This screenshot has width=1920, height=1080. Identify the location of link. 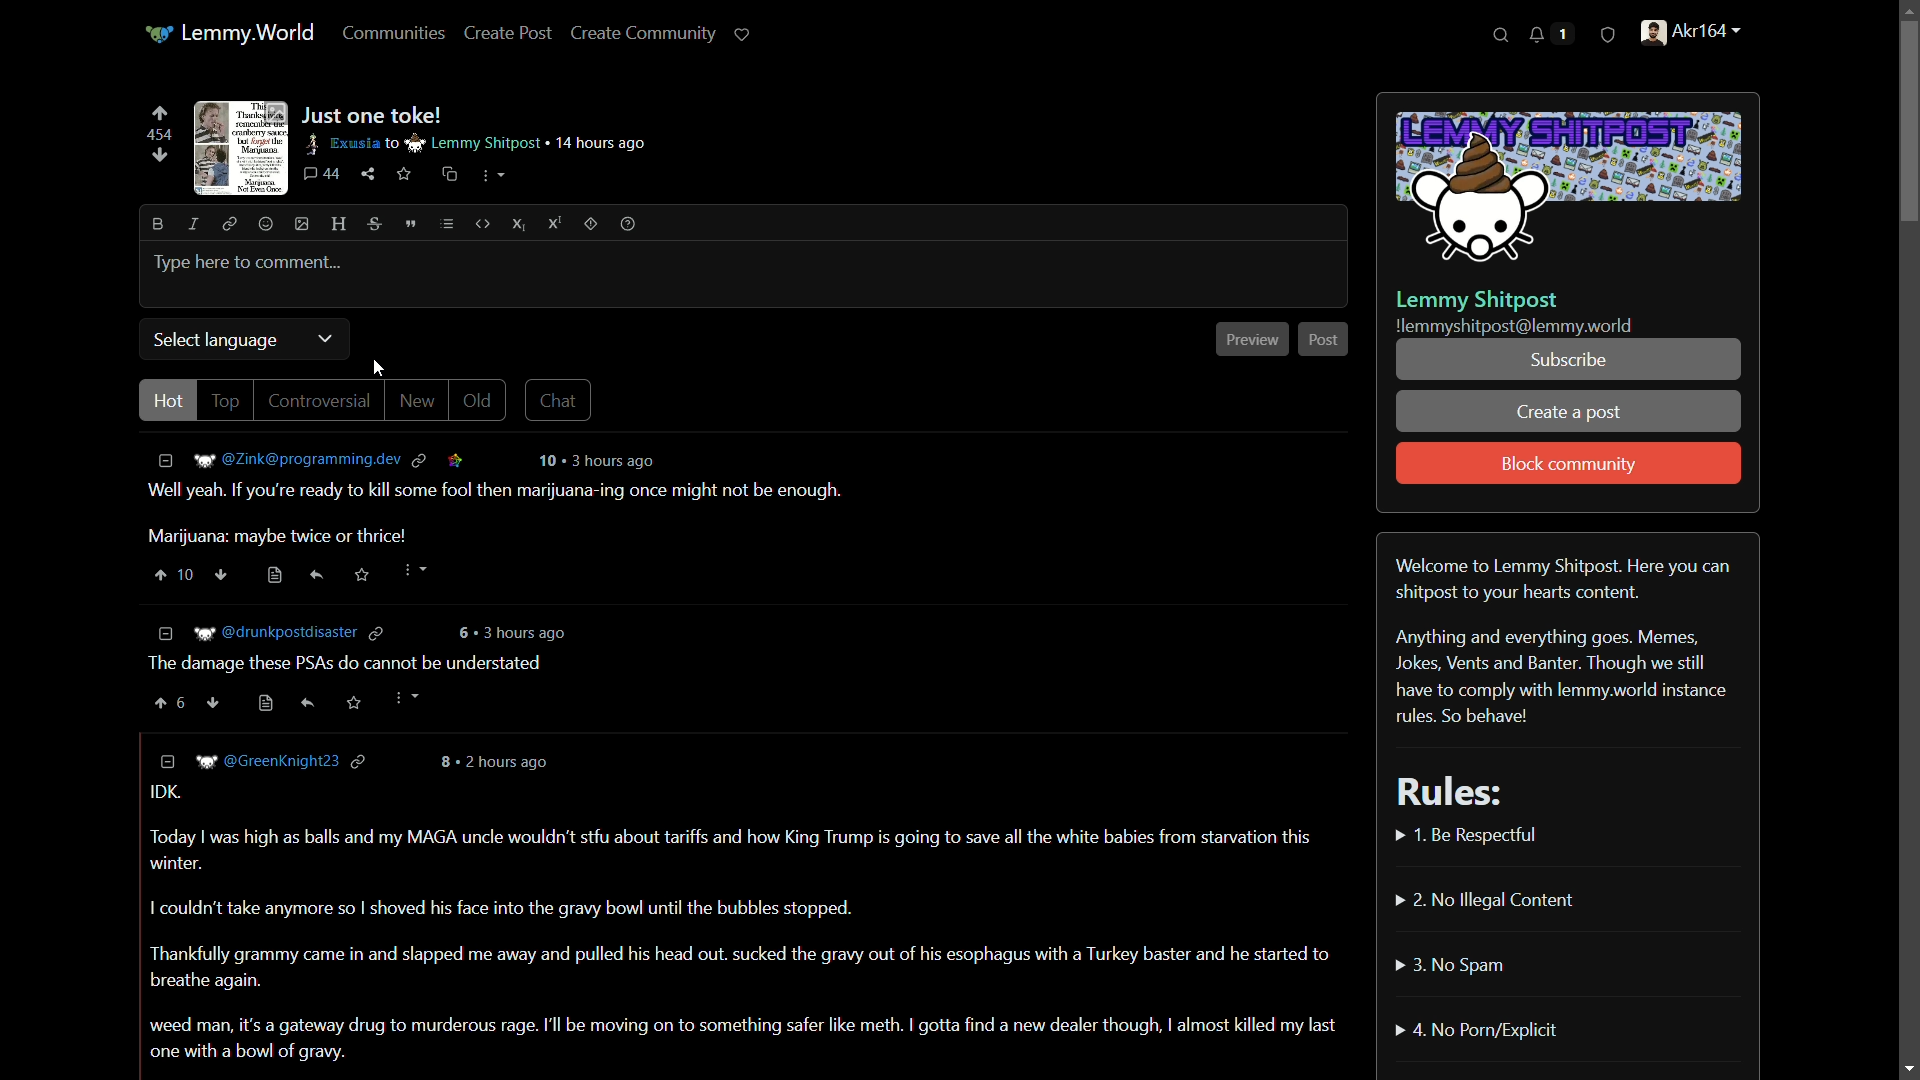
(227, 224).